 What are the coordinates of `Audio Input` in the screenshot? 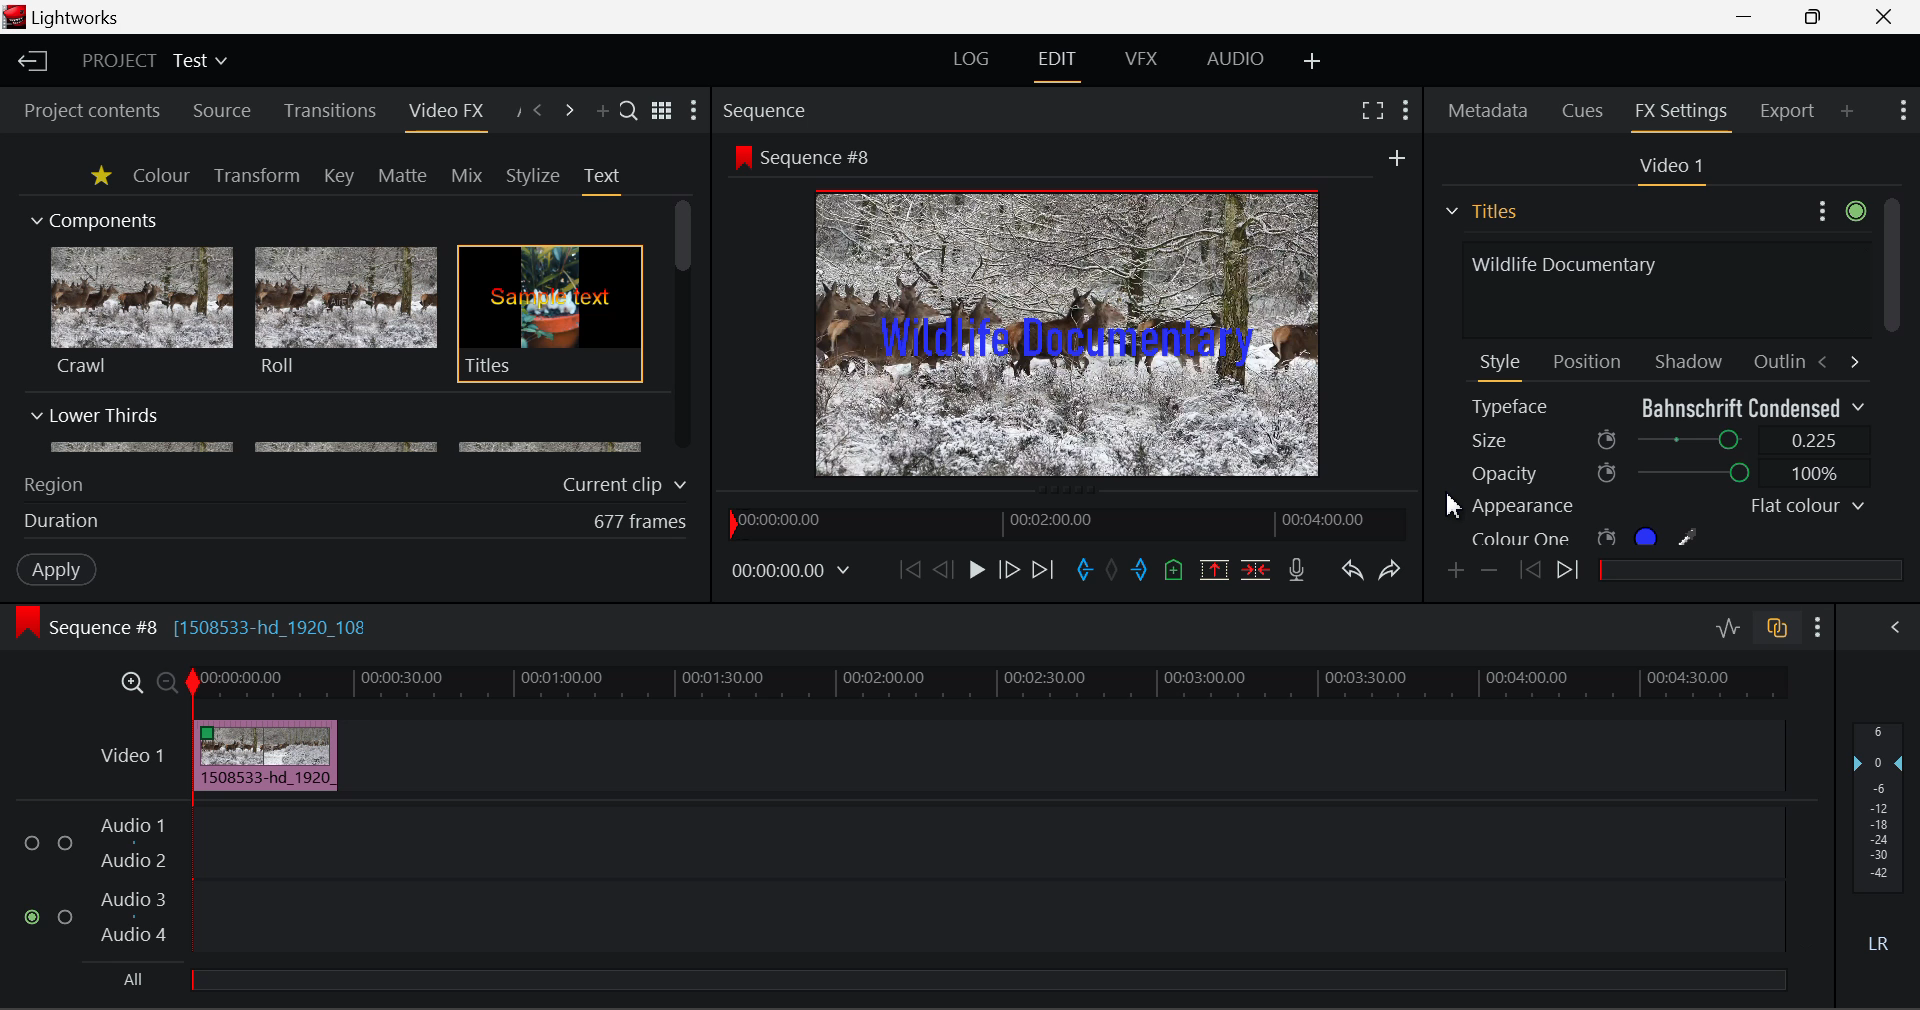 It's located at (985, 883).